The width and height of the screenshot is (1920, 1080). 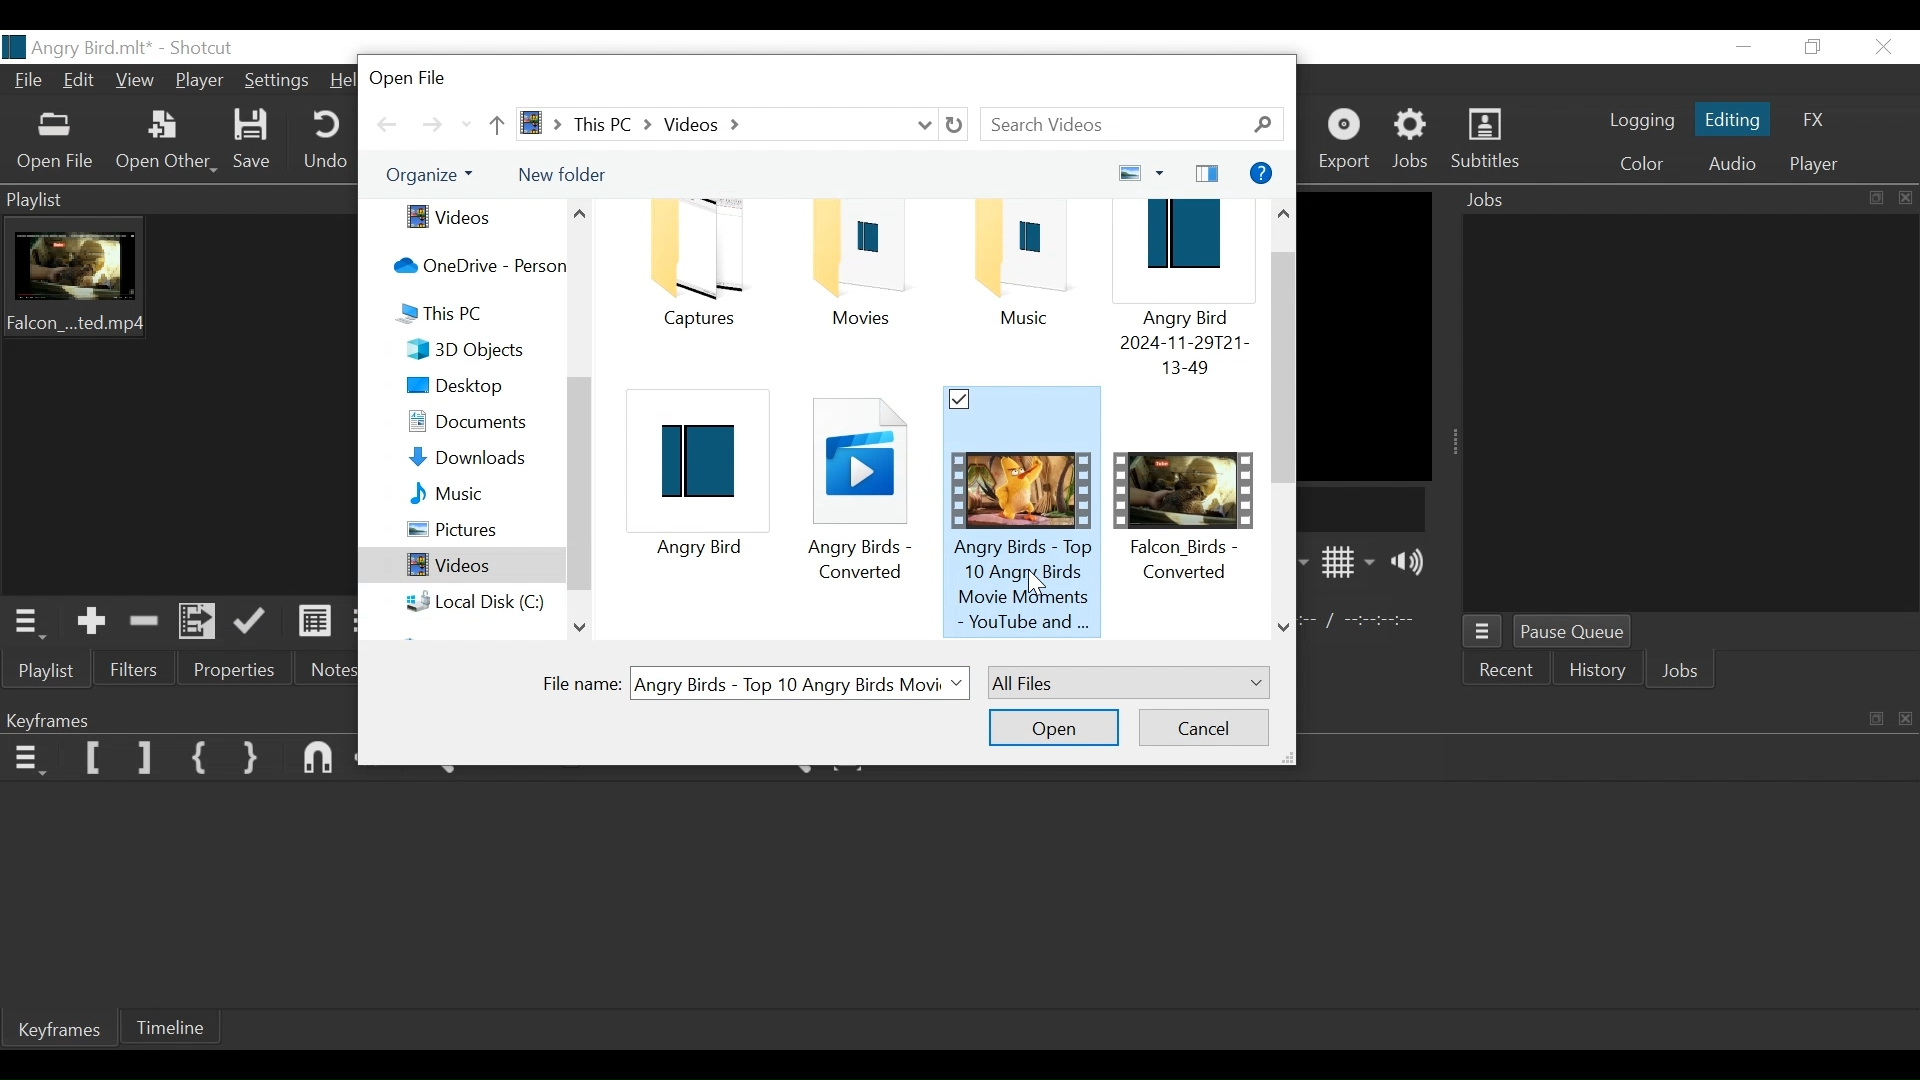 I want to click on Properties, so click(x=233, y=669).